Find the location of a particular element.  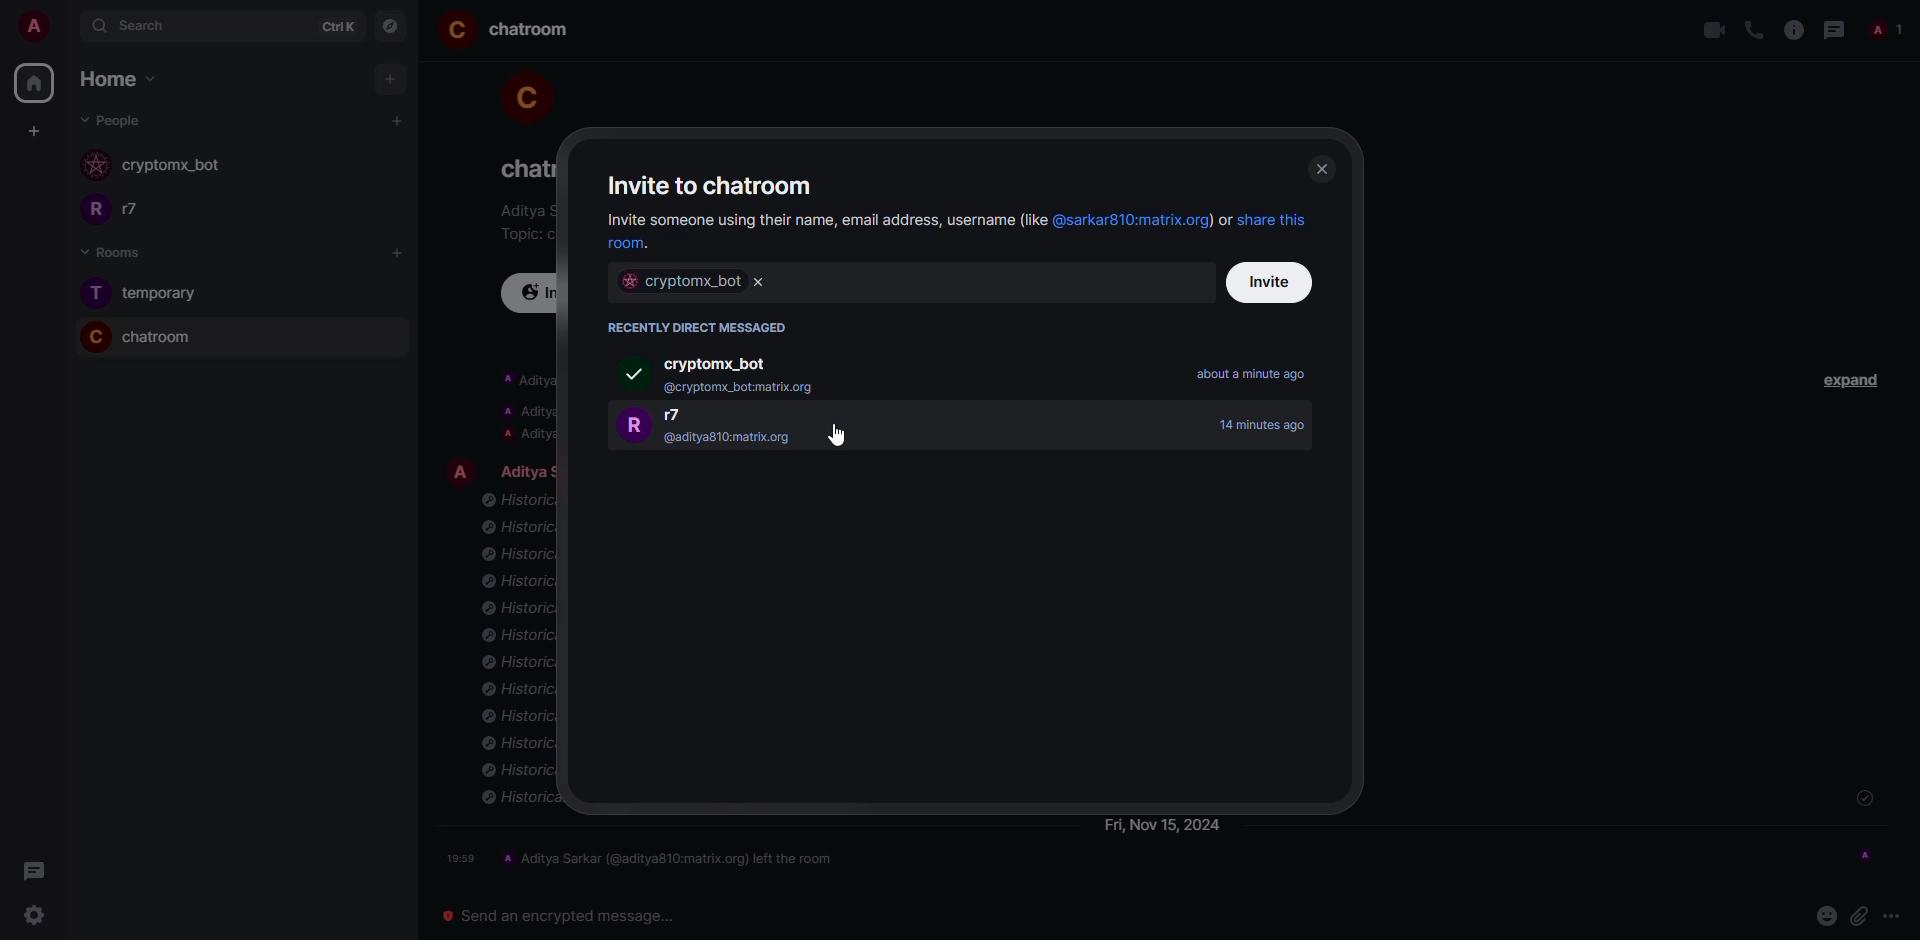

expand is located at coordinates (1854, 378).